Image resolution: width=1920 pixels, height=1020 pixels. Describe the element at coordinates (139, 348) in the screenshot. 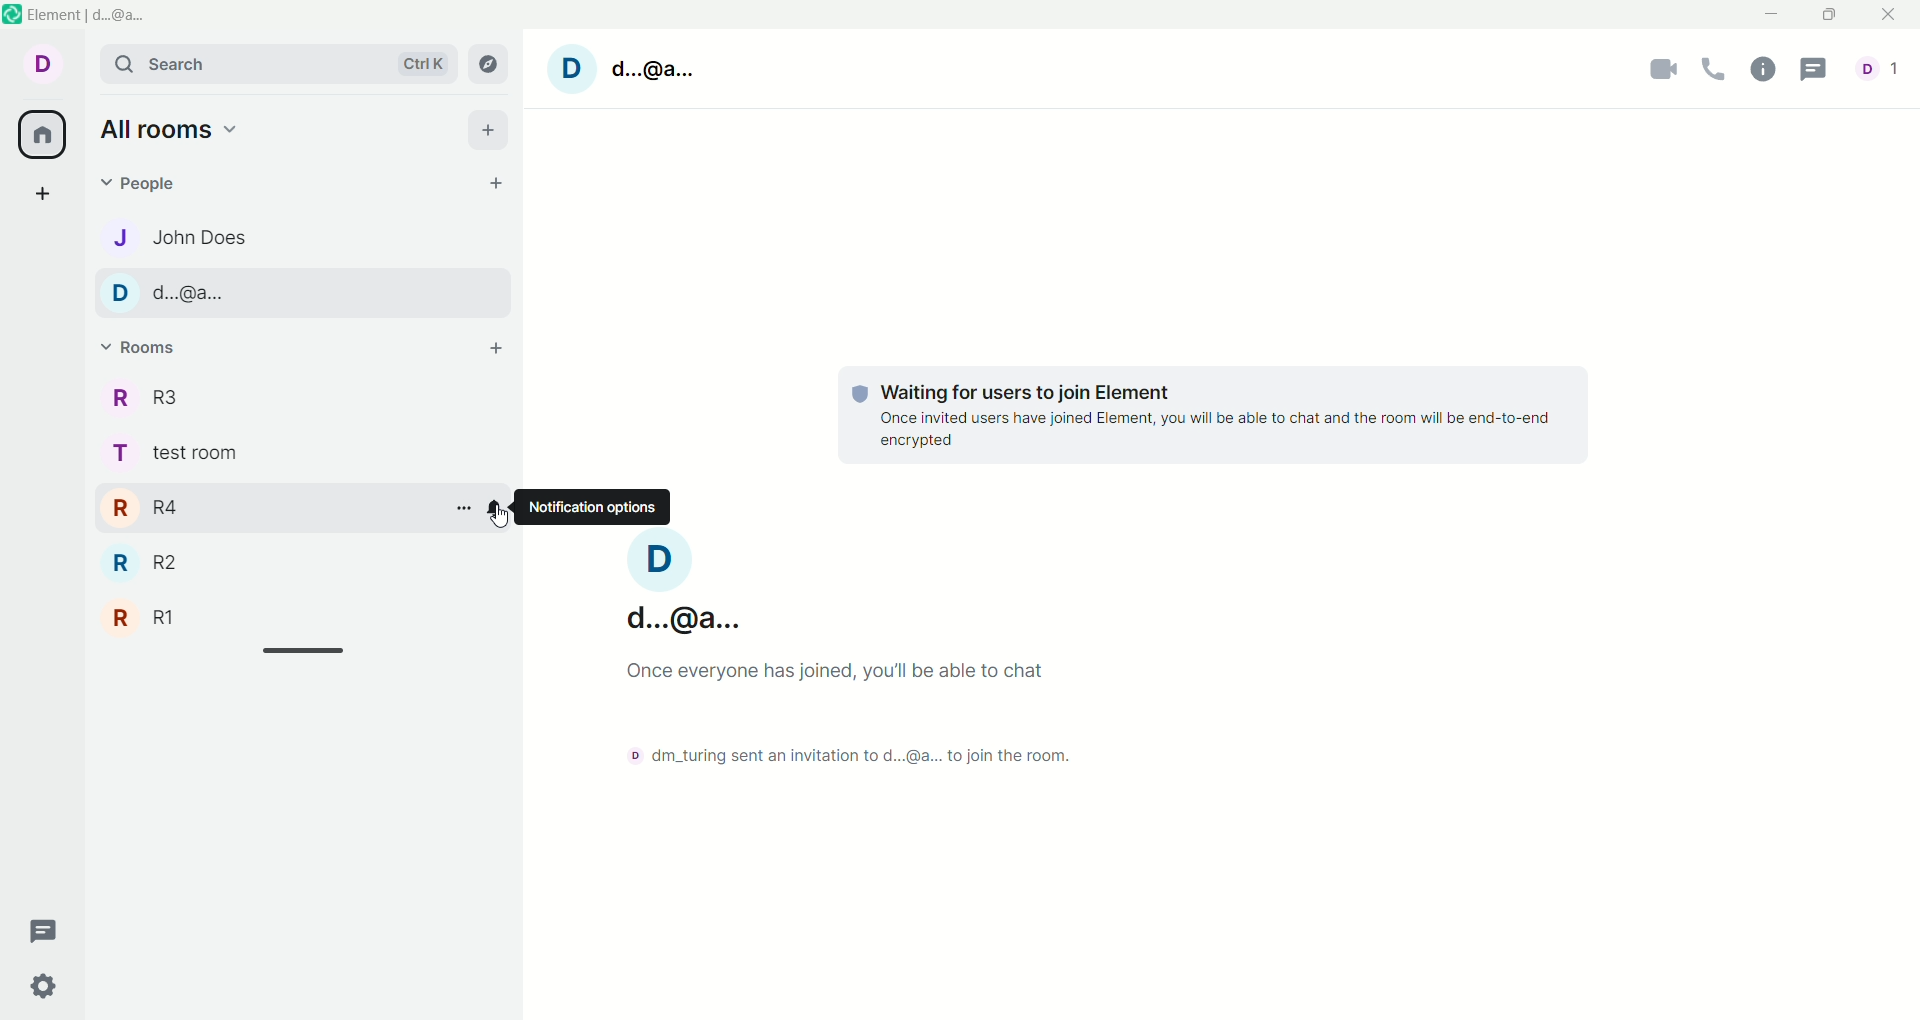

I see `rooms` at that location.